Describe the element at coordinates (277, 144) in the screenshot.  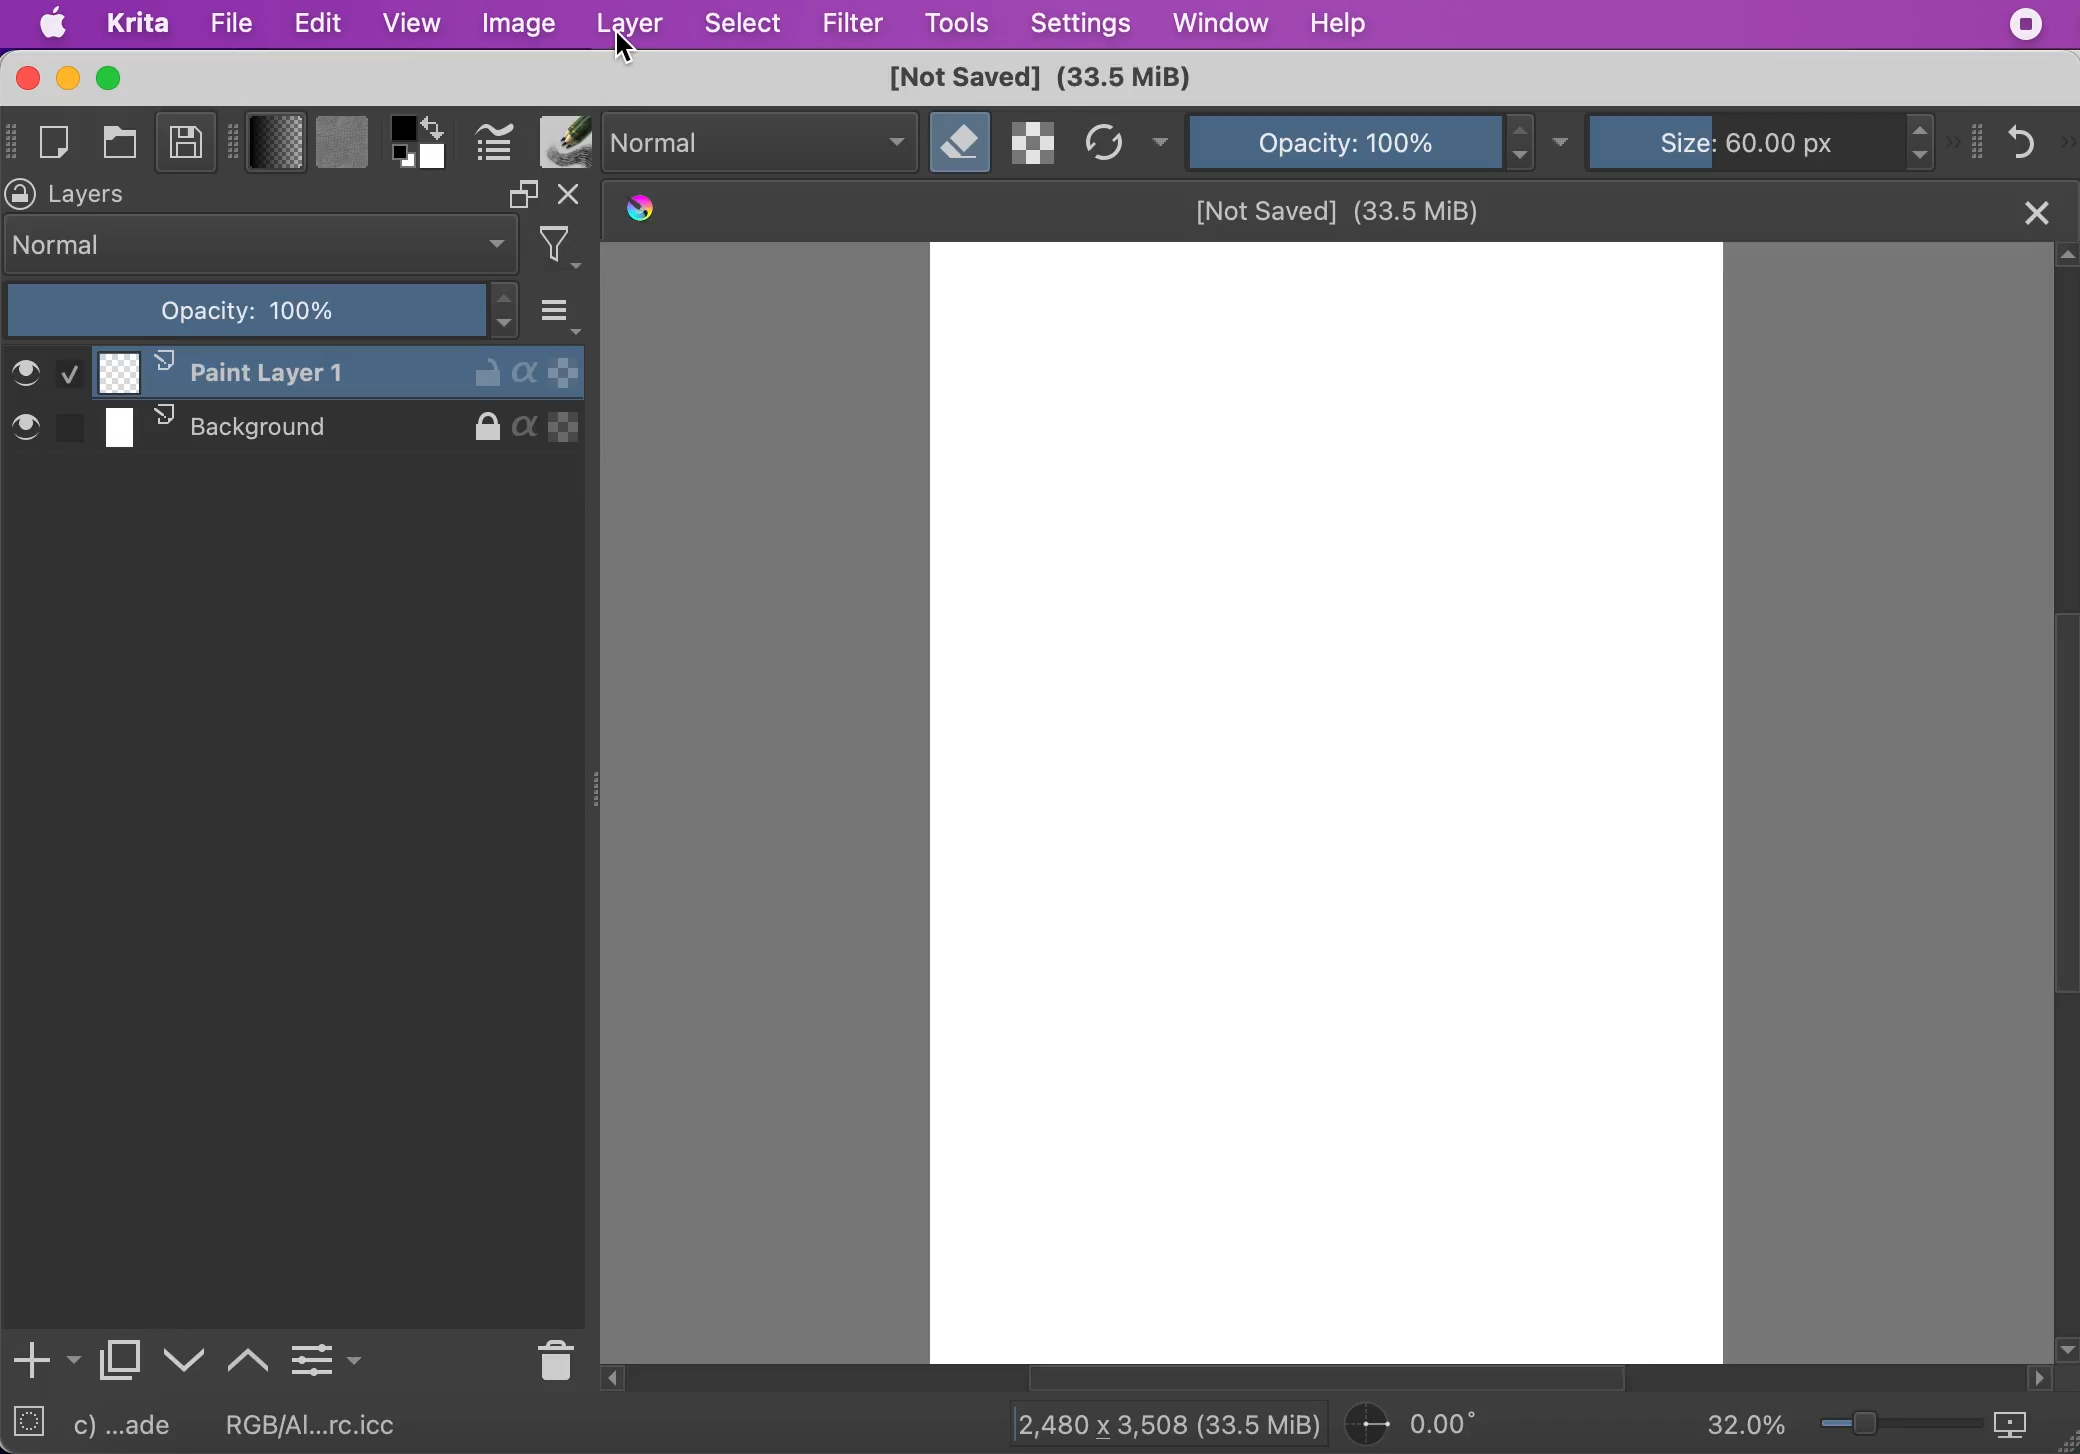
I see `fill gradients` at that location.